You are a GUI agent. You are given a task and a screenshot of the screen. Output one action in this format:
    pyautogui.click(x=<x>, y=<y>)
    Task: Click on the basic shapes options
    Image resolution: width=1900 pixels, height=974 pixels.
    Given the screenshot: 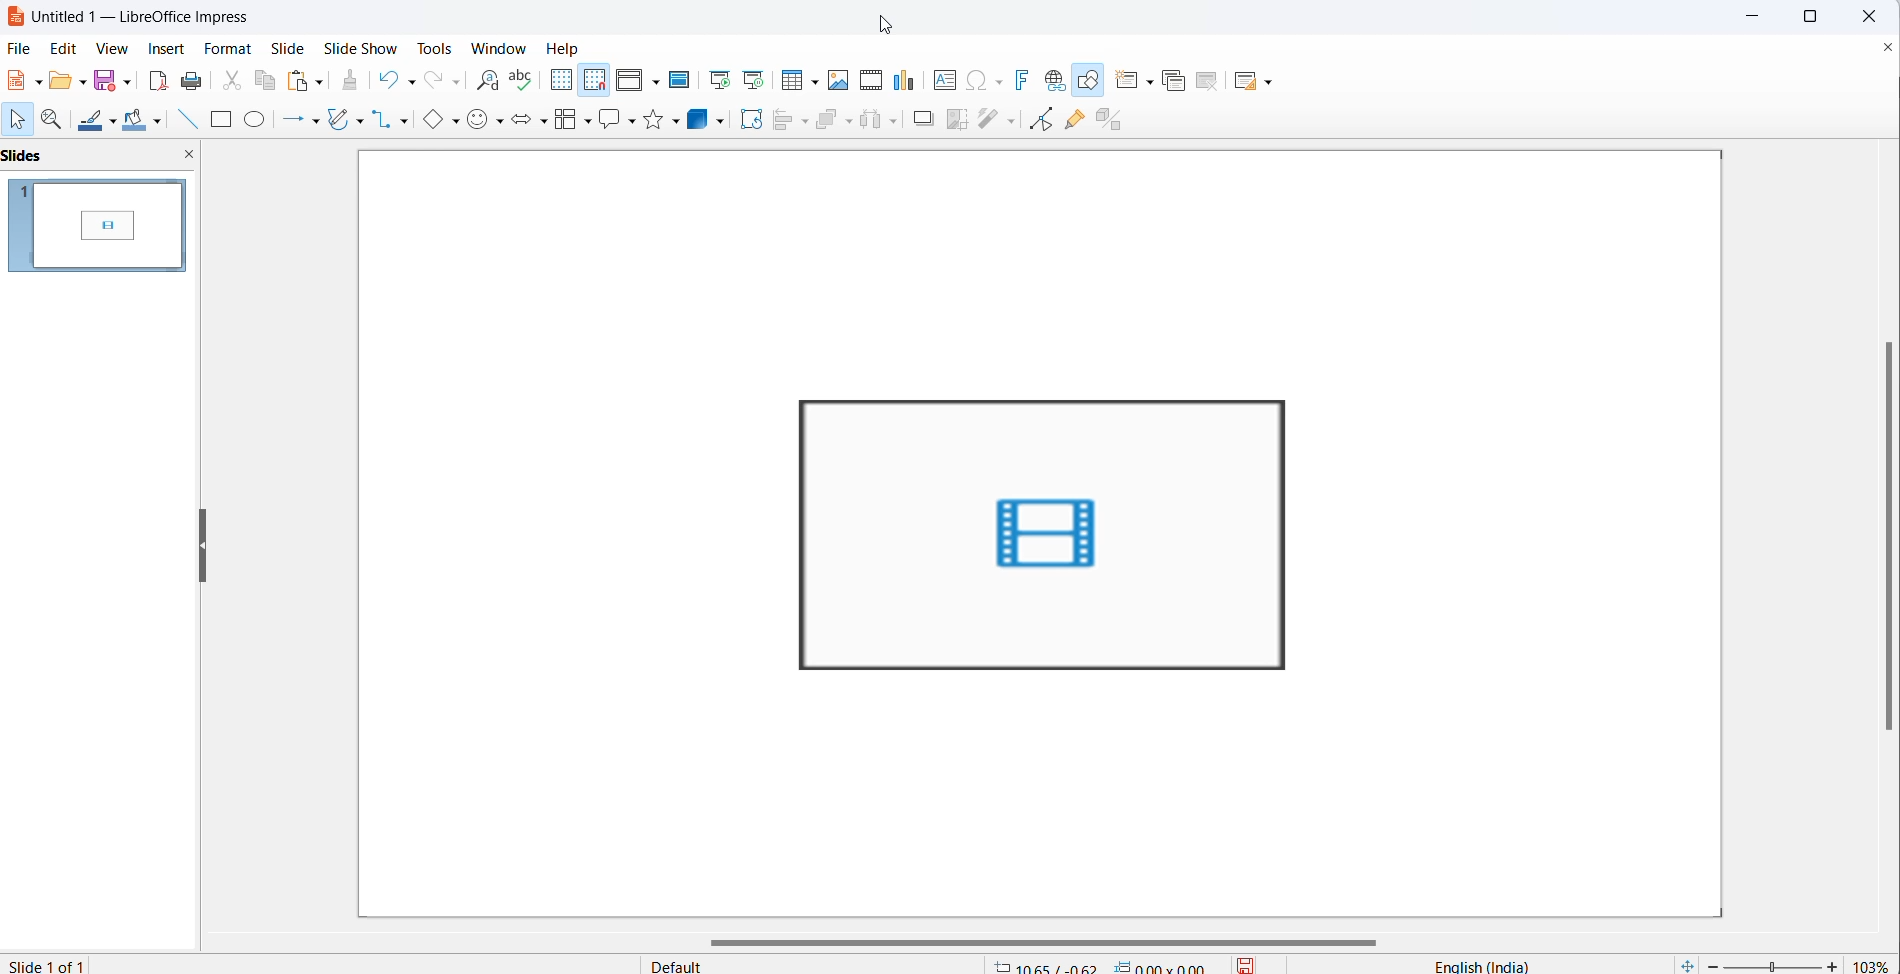 What is the action you would take?
    pyautogui.click(x=458, y=123)
    